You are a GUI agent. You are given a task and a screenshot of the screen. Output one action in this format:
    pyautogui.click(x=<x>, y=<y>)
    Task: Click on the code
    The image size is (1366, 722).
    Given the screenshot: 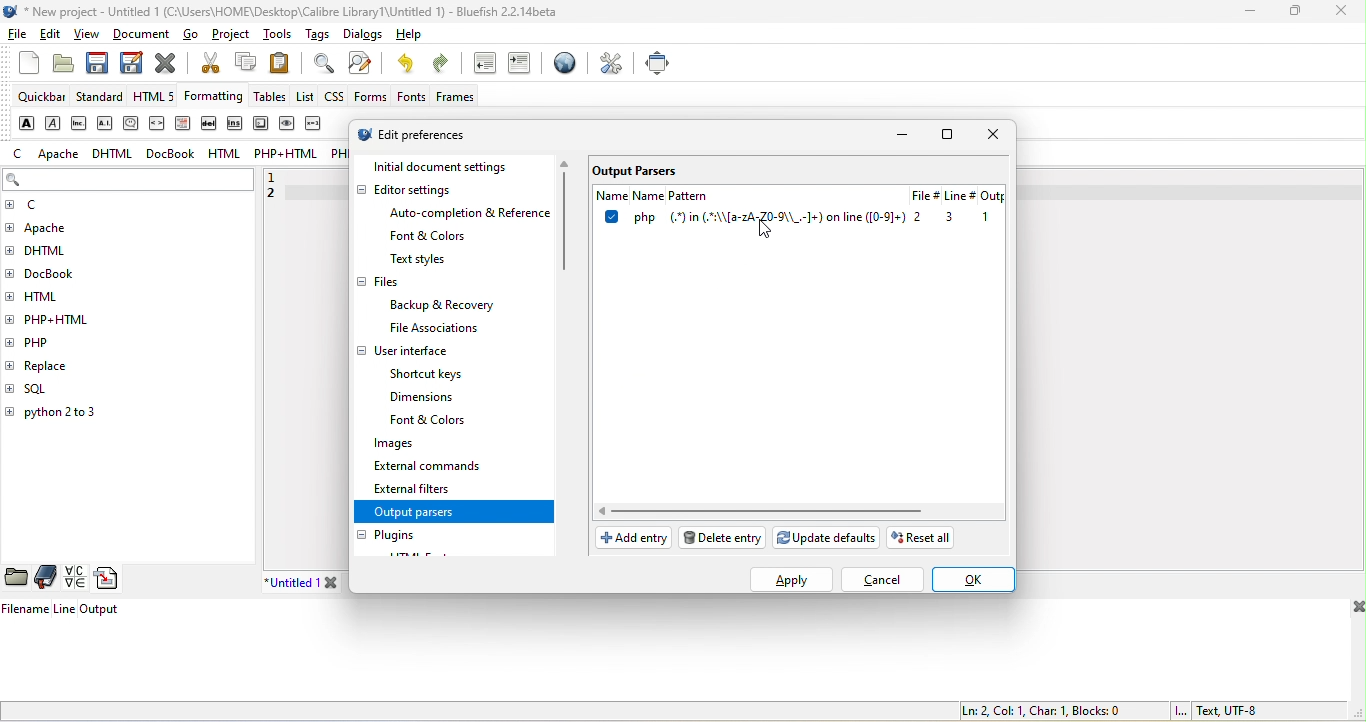 What is the action you would take?
    pyautogui.click(x=158, y=123)
    